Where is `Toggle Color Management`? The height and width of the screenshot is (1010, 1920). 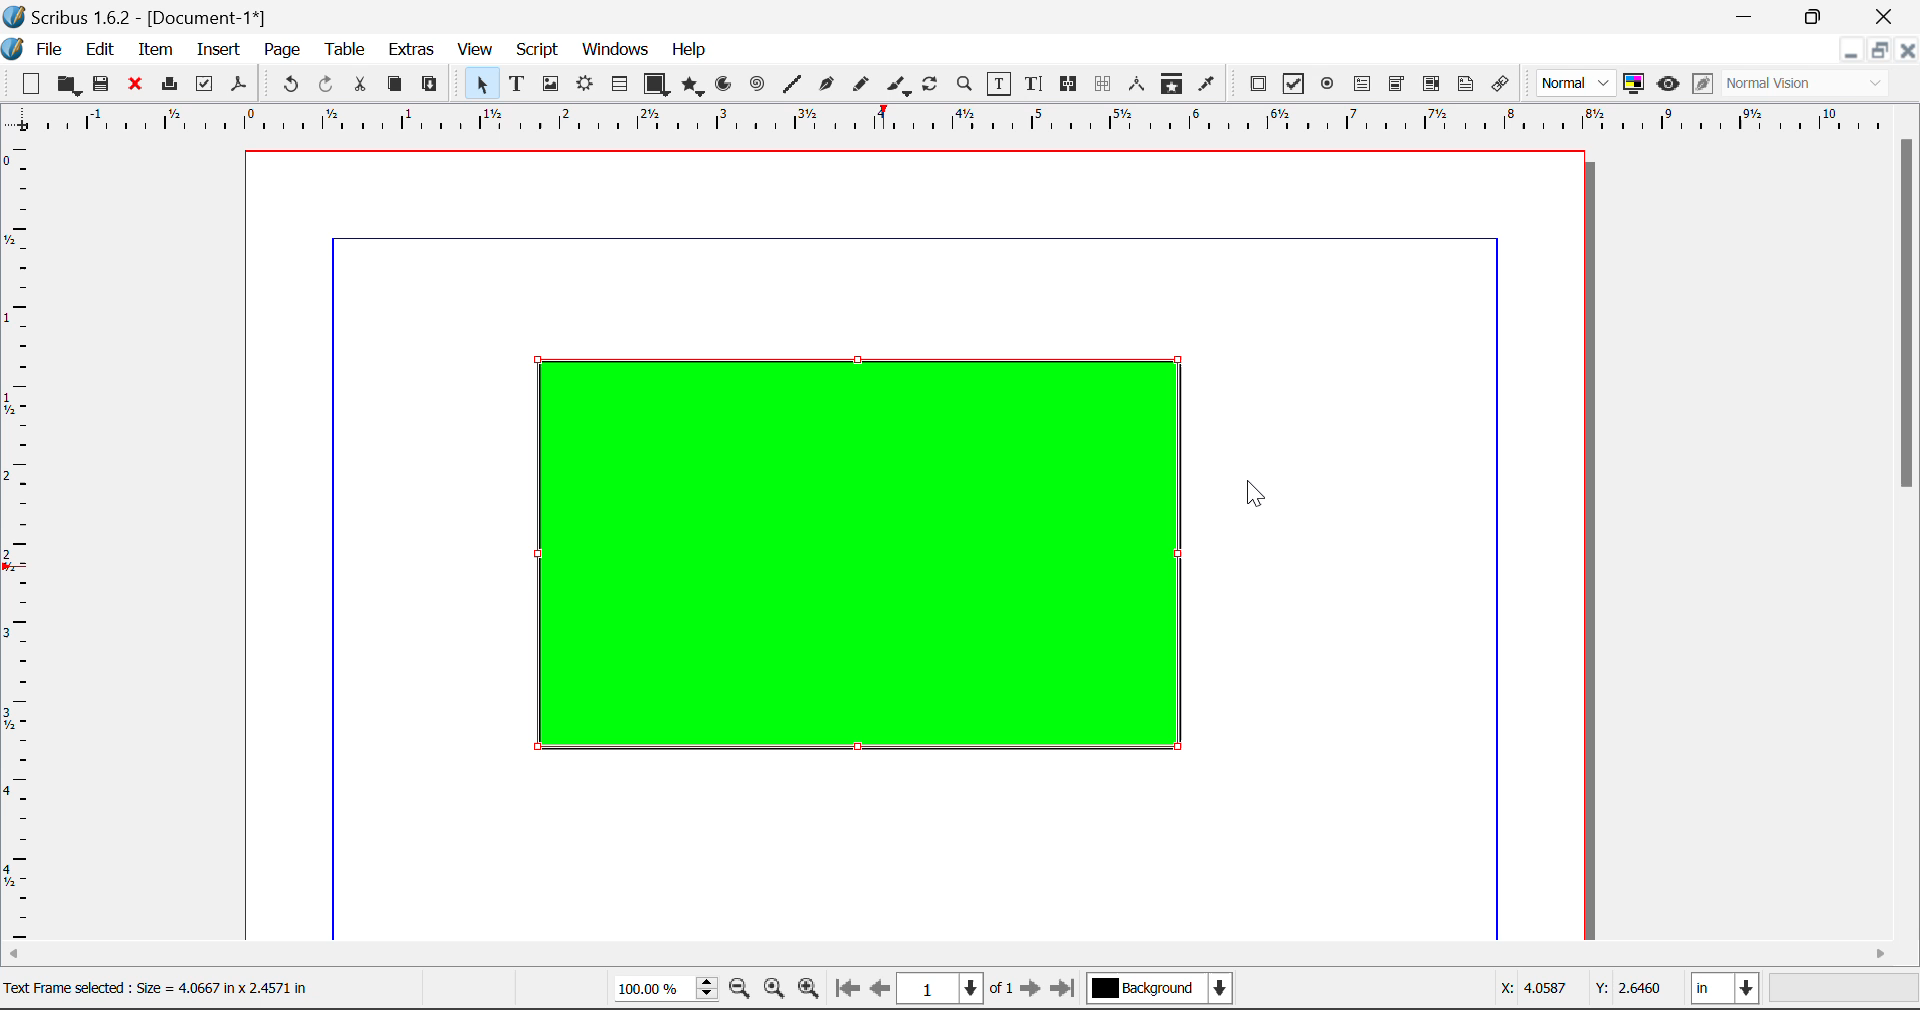
Toggle Color Management is located at coordinates (1636, 85).